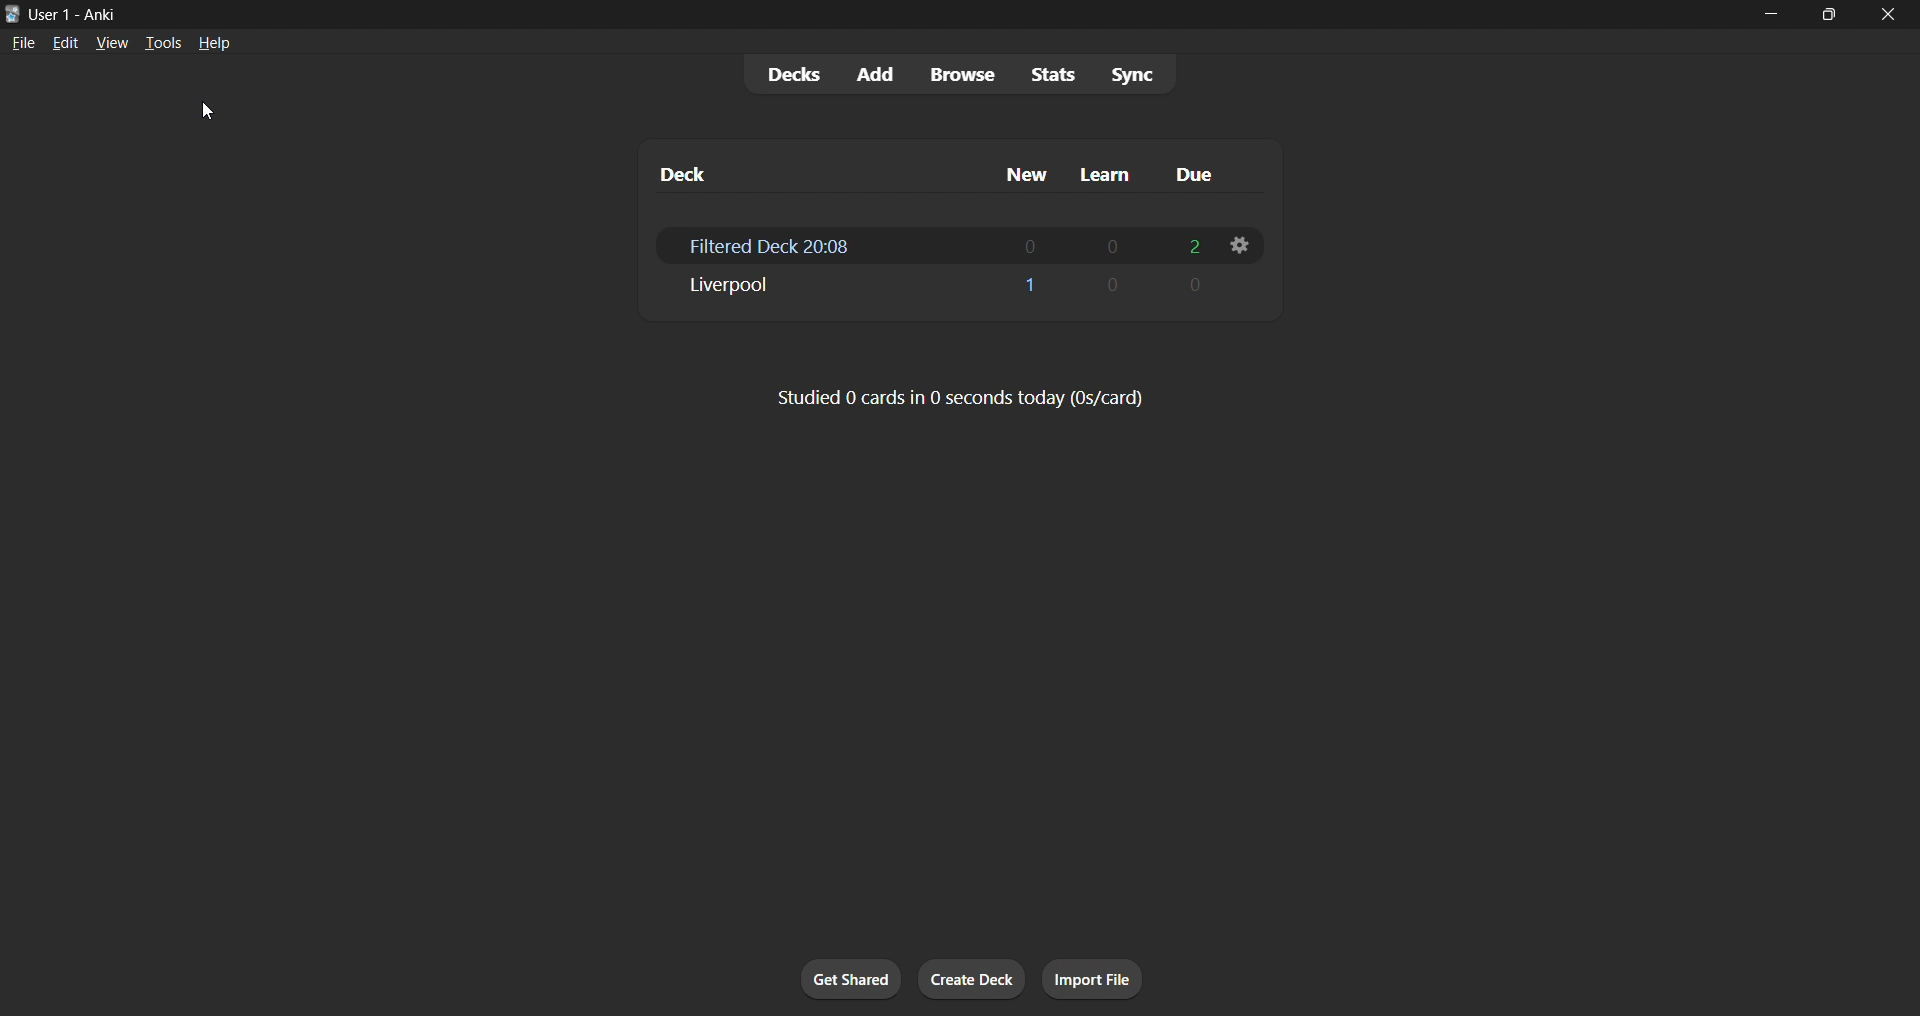 This screenshot has width=1920, height=1016. Describe the element at coordinates (163, 44) in the screenshot. I see `tools` at that location.